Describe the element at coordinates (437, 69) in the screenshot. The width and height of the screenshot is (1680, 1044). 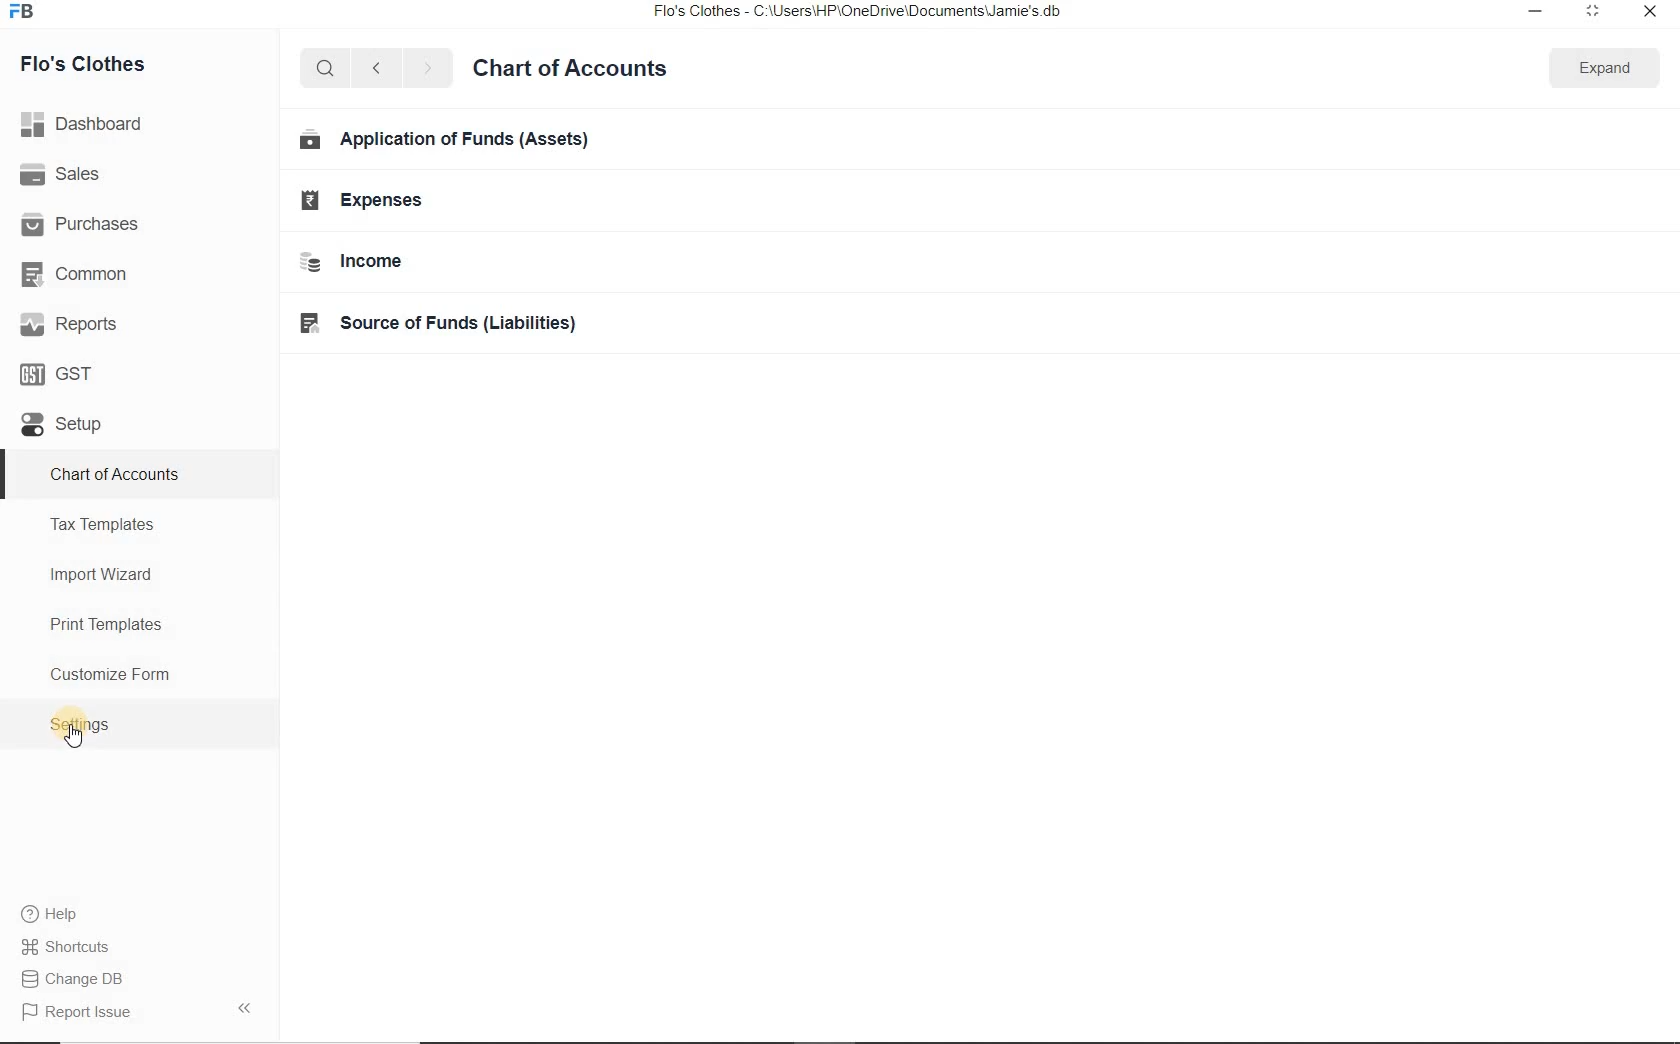
I see `forward` at that location.